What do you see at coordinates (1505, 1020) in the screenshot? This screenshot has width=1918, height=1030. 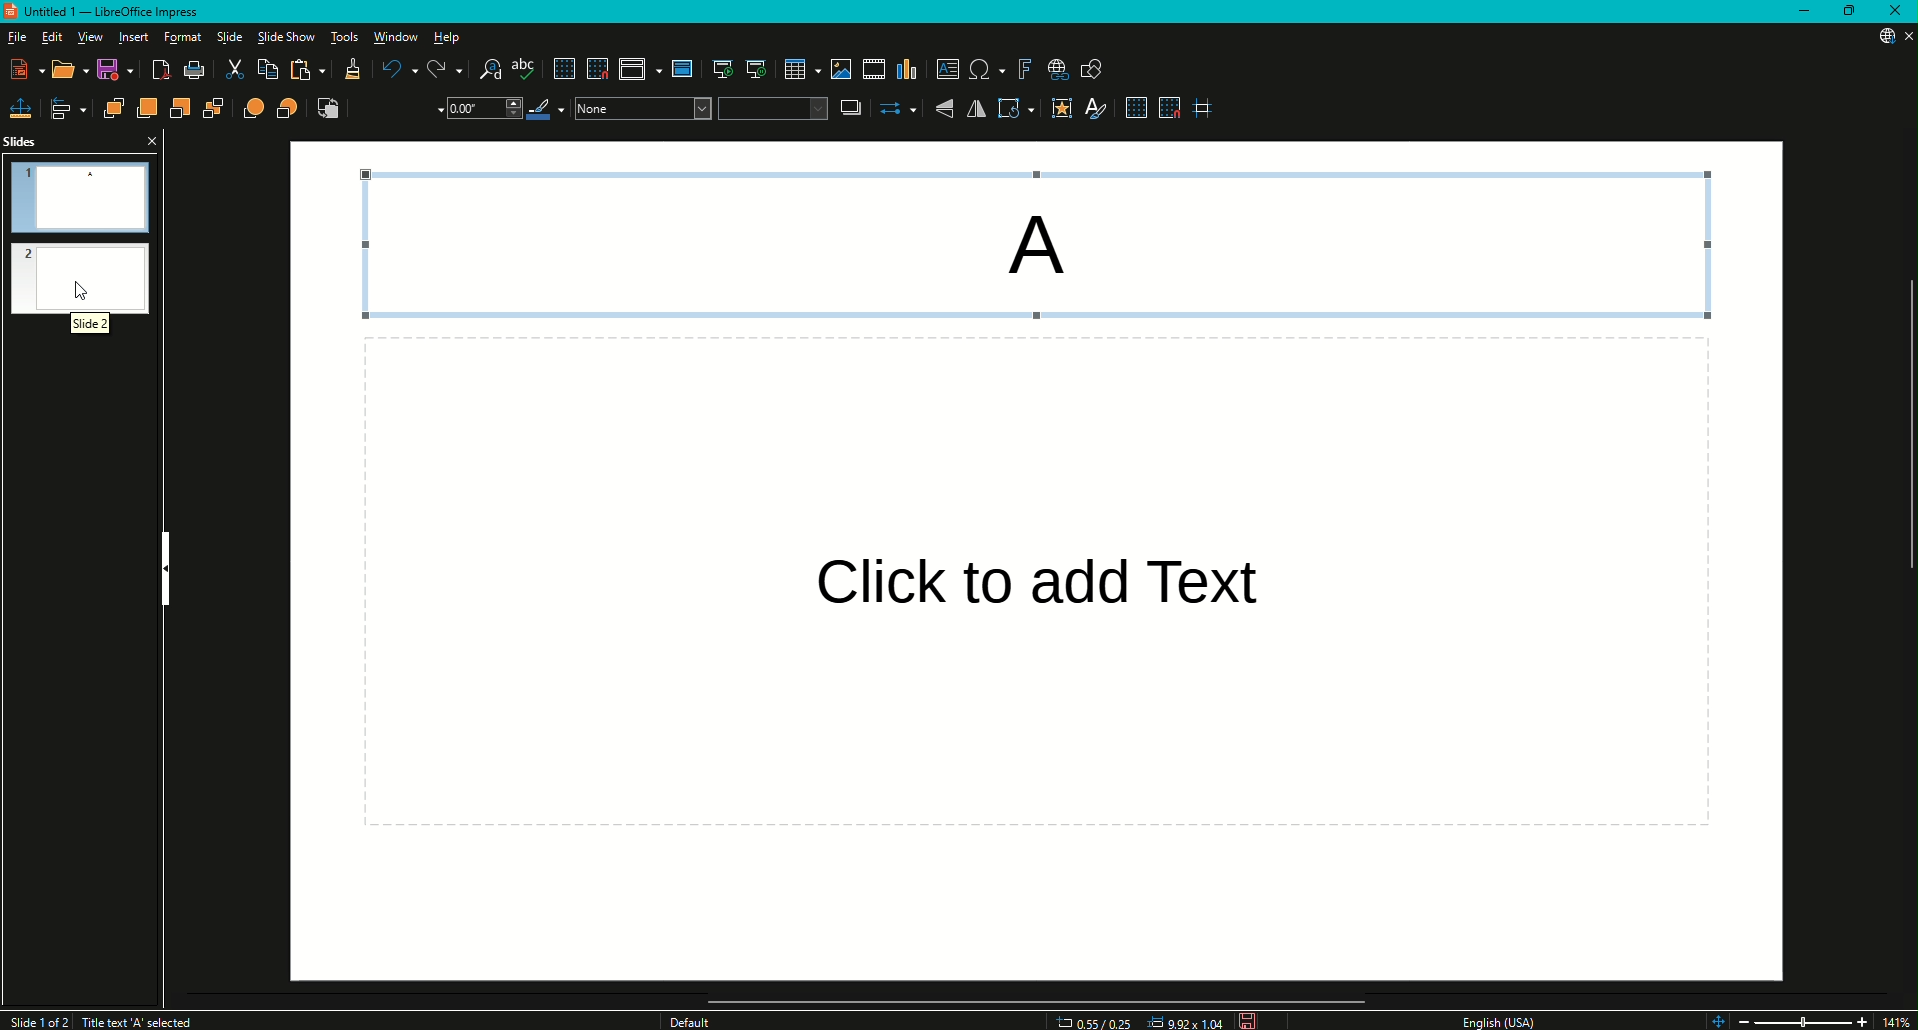 I see `English USA` at bounding box center [1505, 1020].